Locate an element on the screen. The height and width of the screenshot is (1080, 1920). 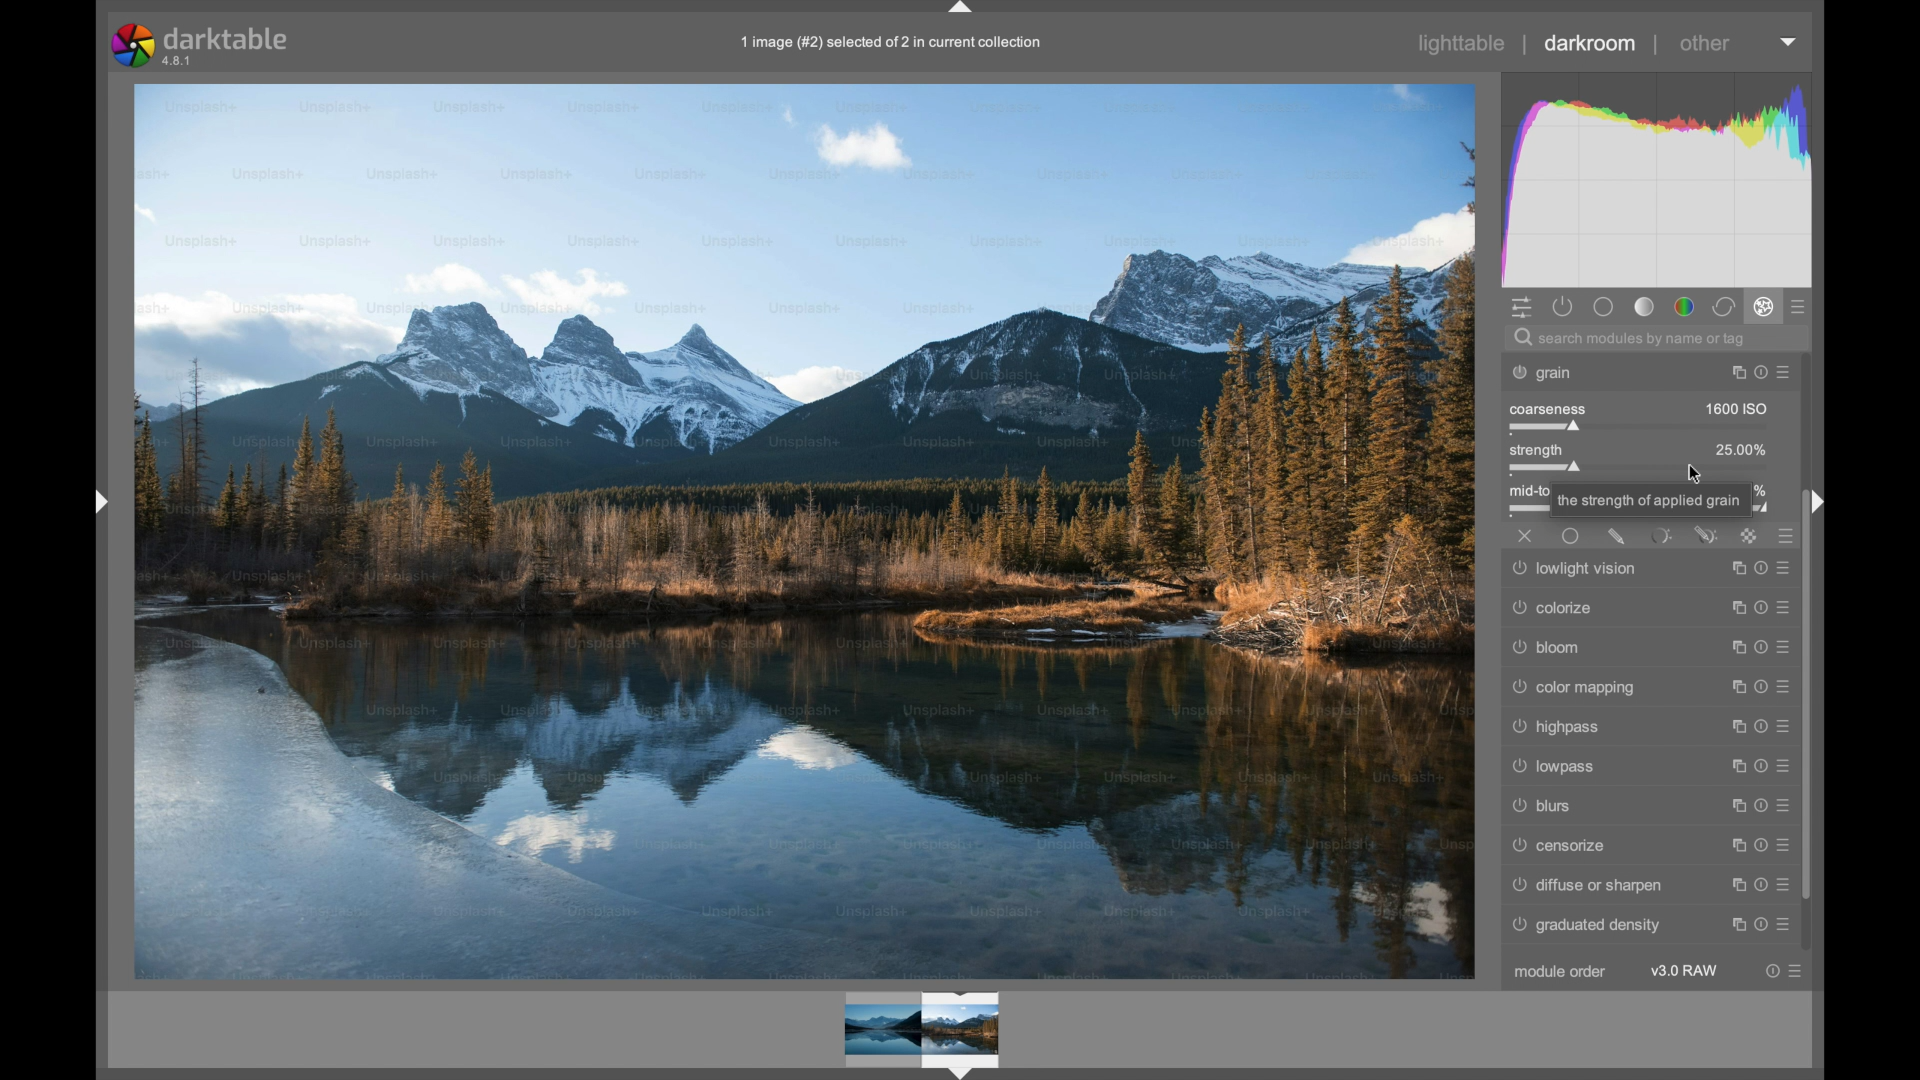
diffuse or sharpen is located at coordinates (1583, 887).